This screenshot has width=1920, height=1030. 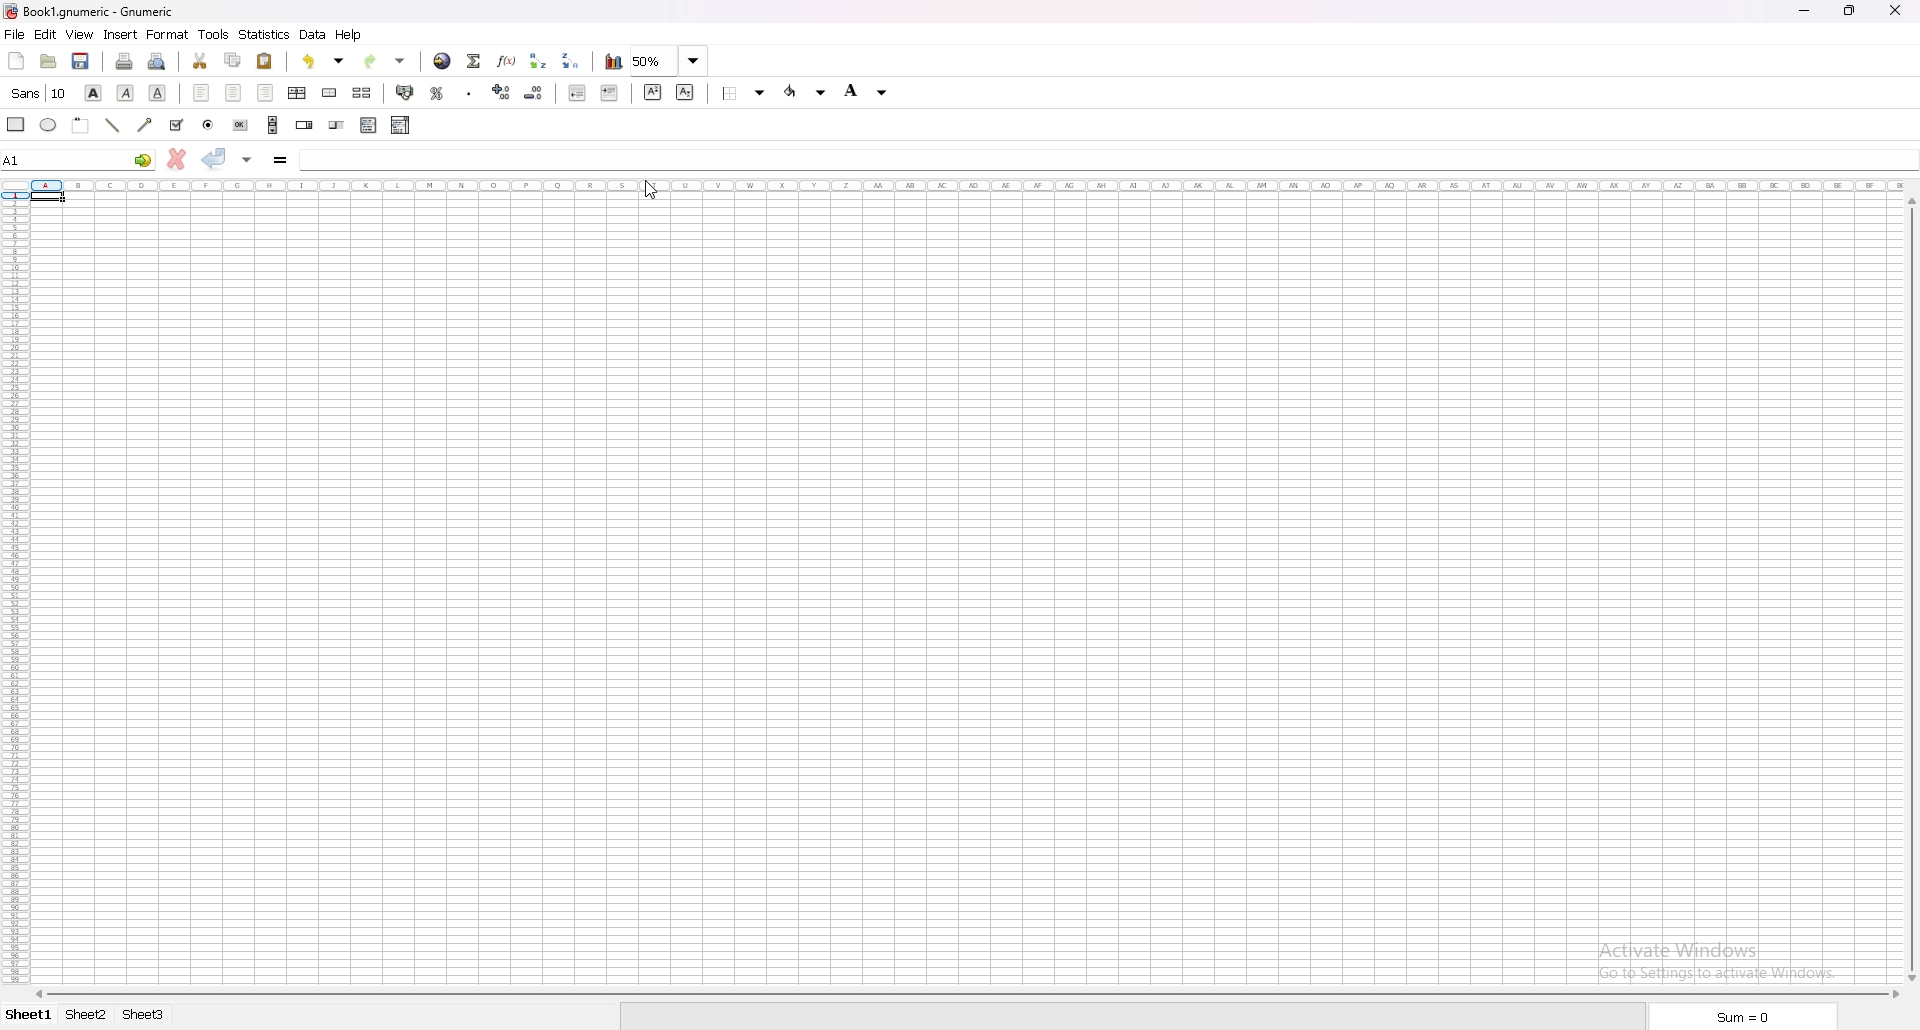 I want to click on arrow line, so click(x=145, y=124).